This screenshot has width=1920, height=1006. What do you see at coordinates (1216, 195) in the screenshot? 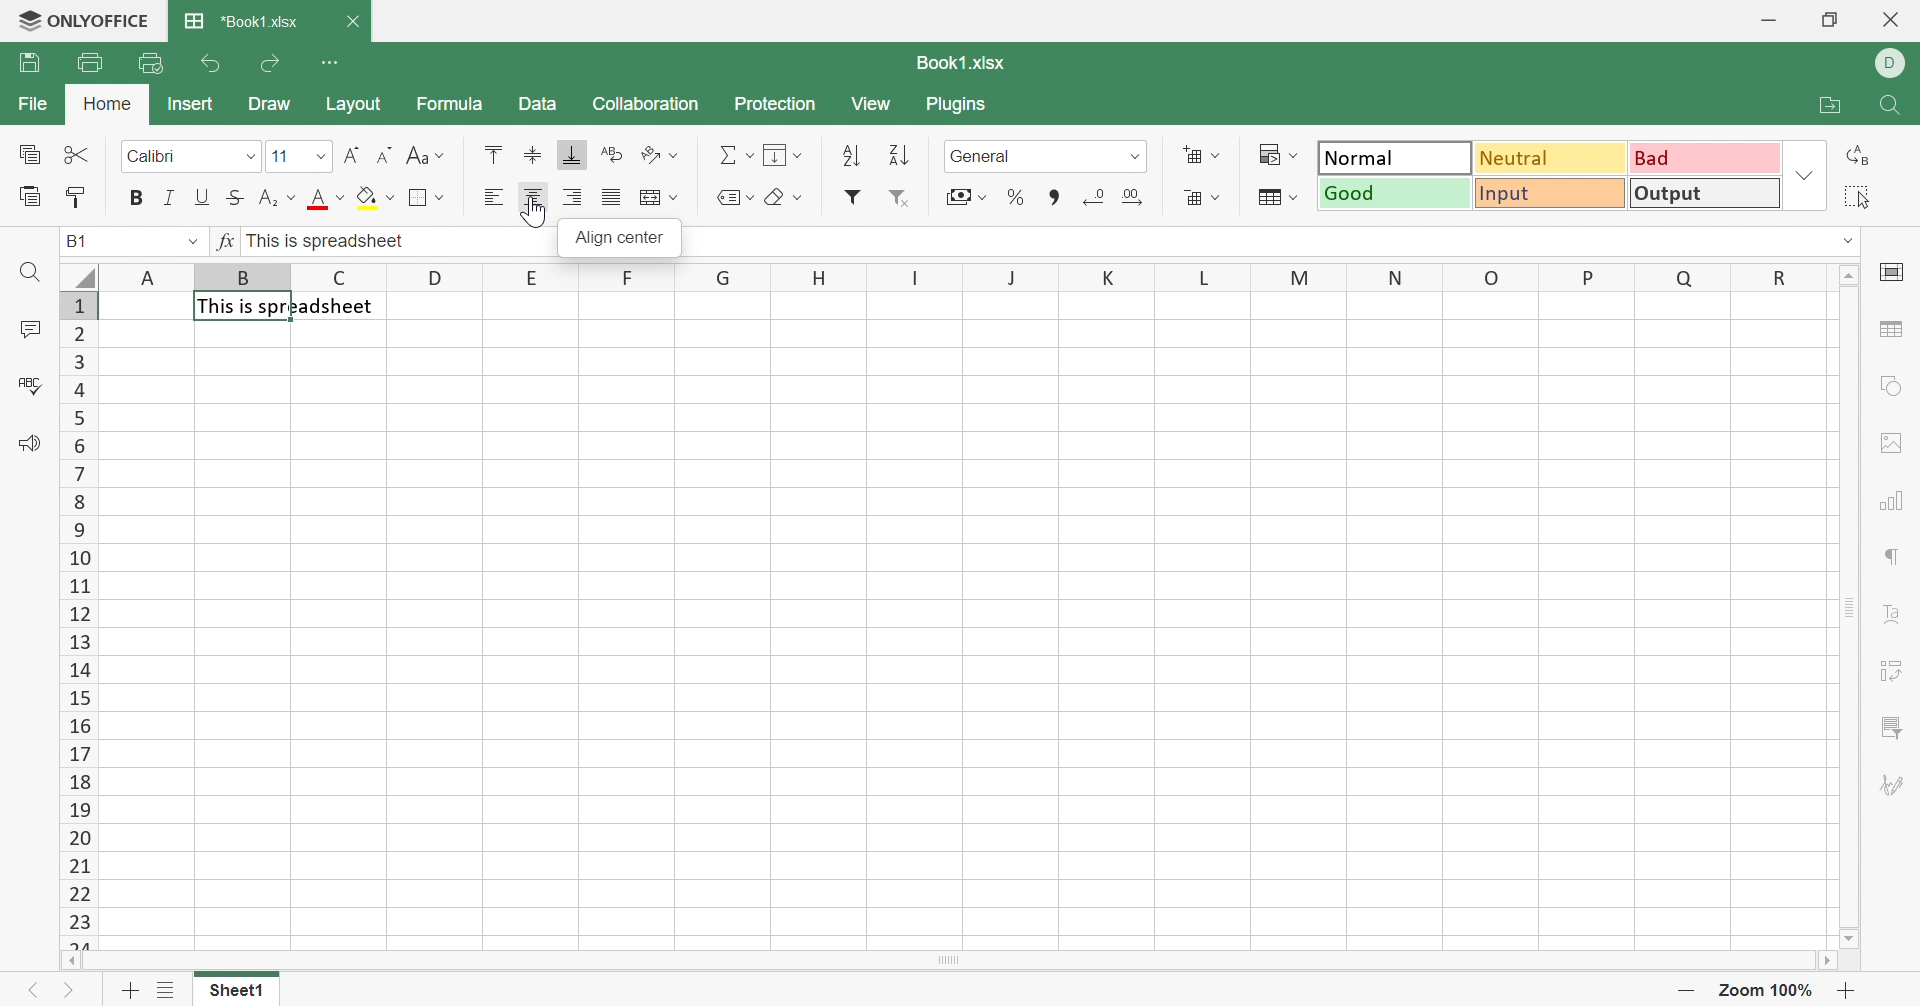
I see `Drop Down` at bounding box center [1216, 195].